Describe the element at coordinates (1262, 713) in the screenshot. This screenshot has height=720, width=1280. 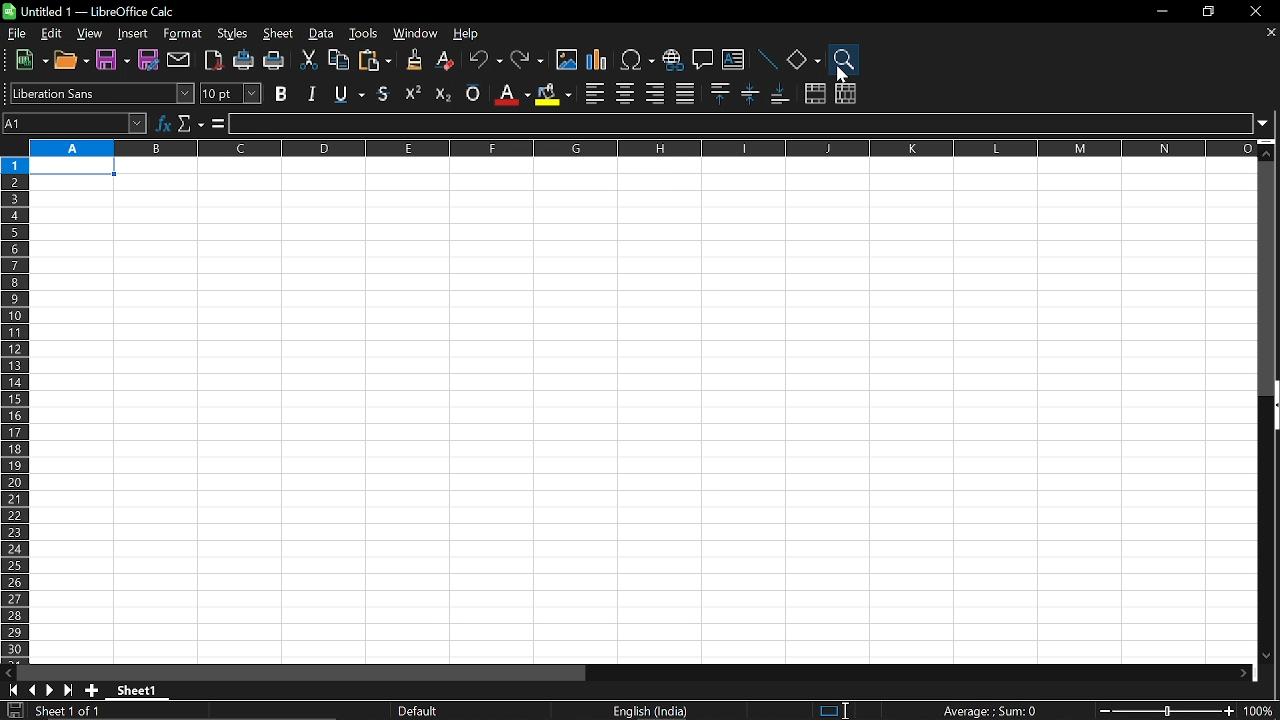
I see `current zoom` at that location.